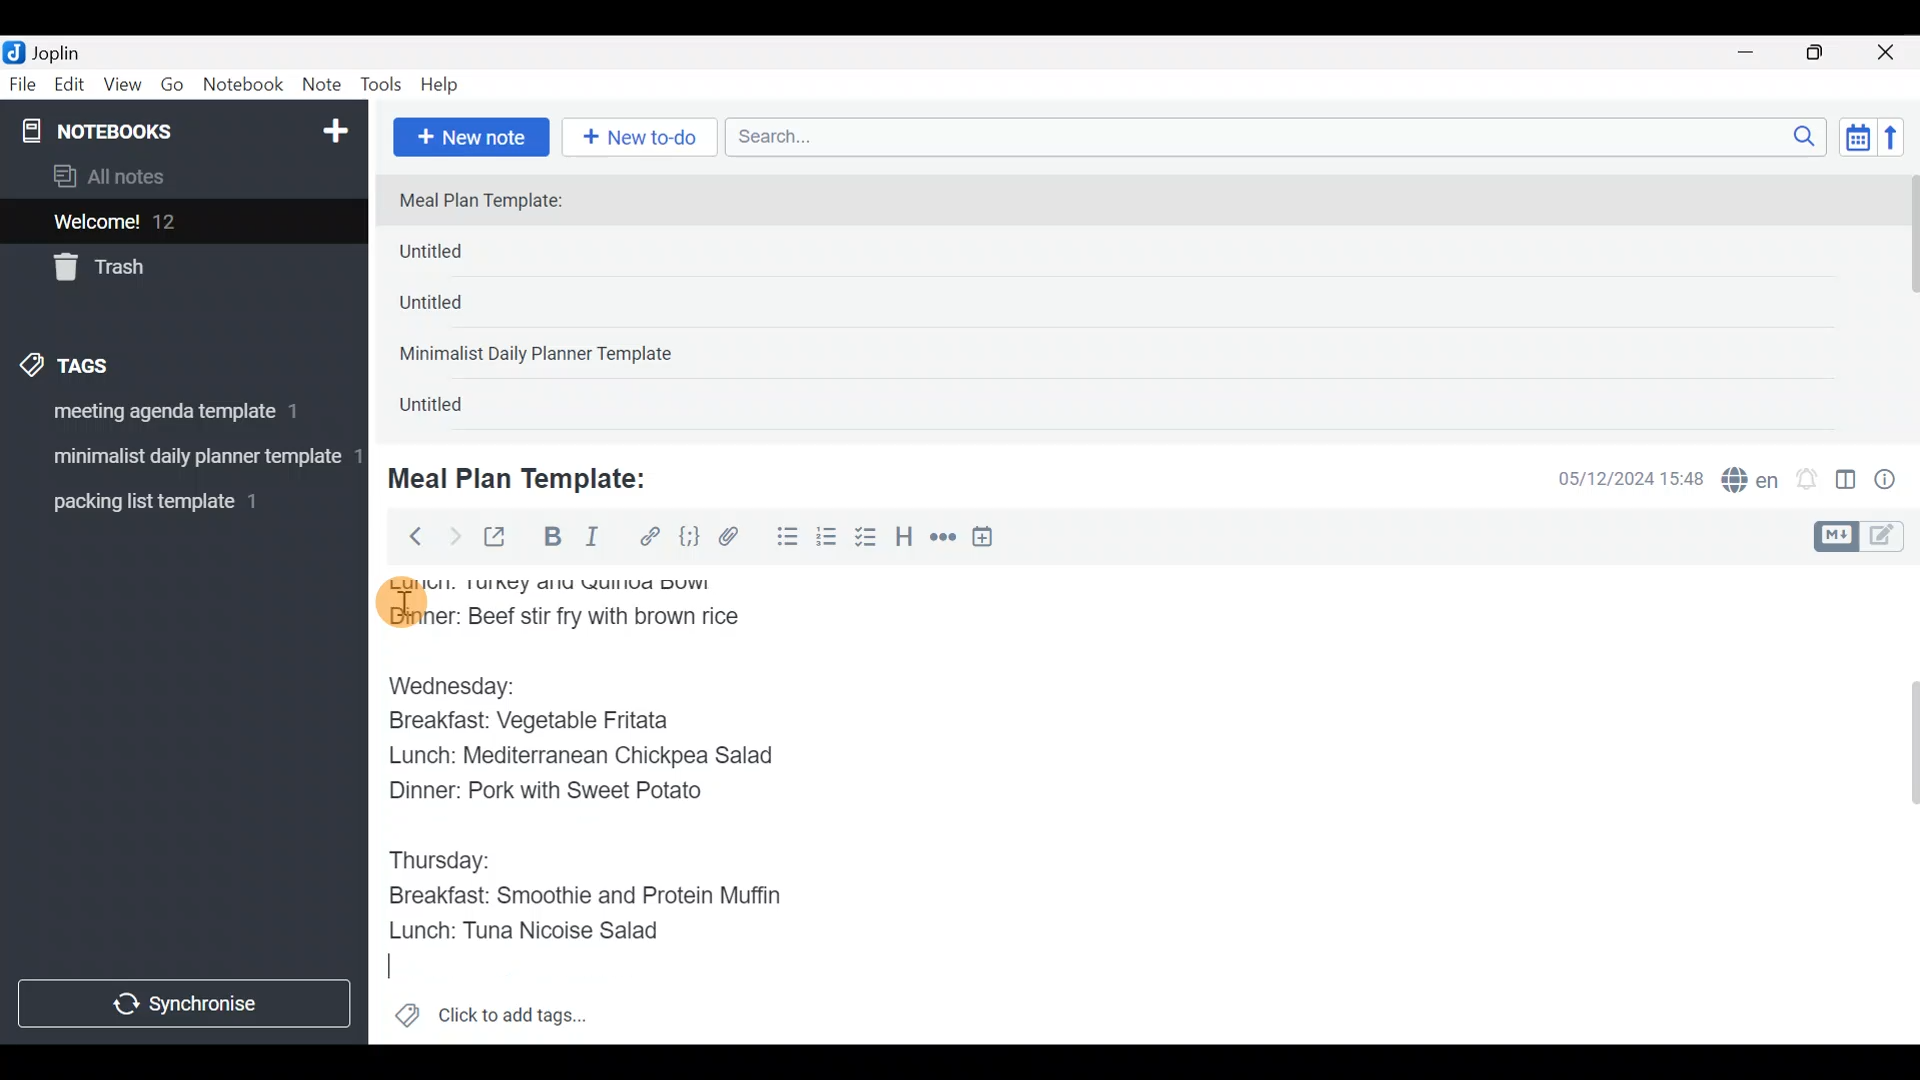  What do you see at coordinates (783, 538) in the screenshot?
I see `Bulleted list` at bounding box center [783, 538].